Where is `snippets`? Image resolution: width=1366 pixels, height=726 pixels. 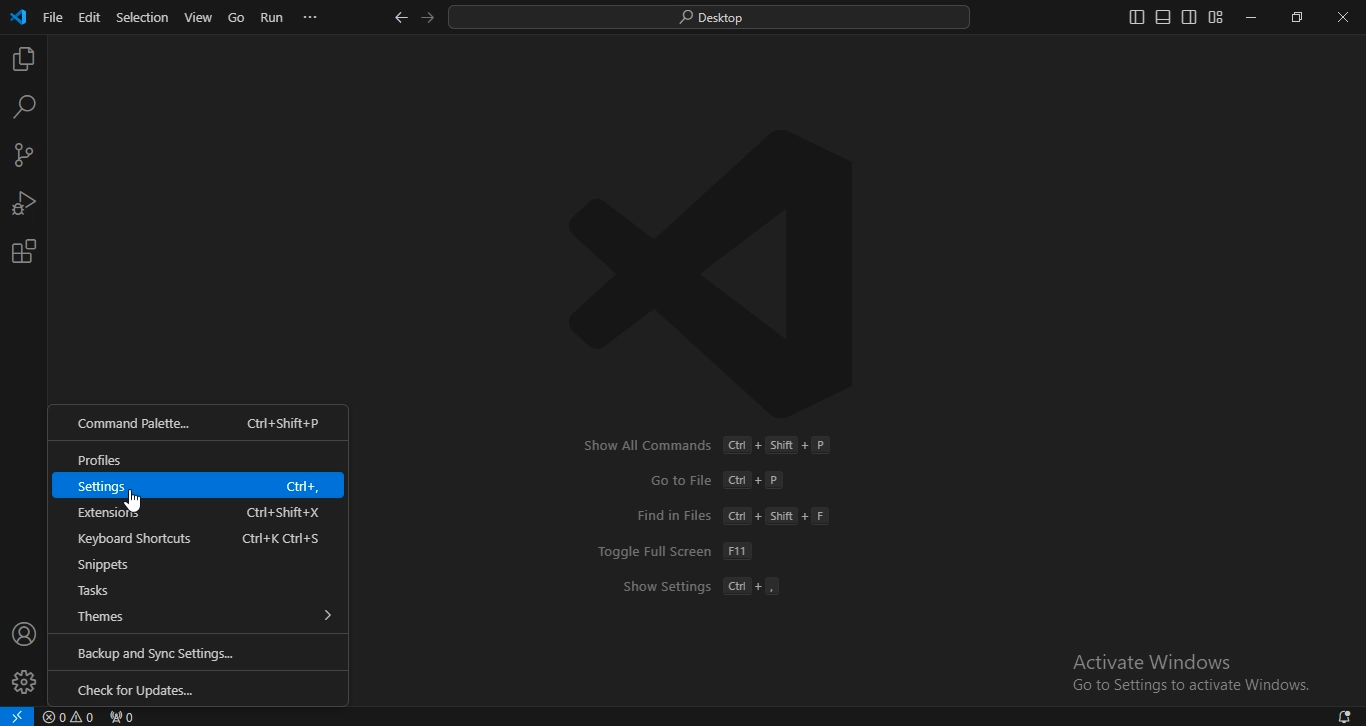 snippets is located at coordinates (109, 563).